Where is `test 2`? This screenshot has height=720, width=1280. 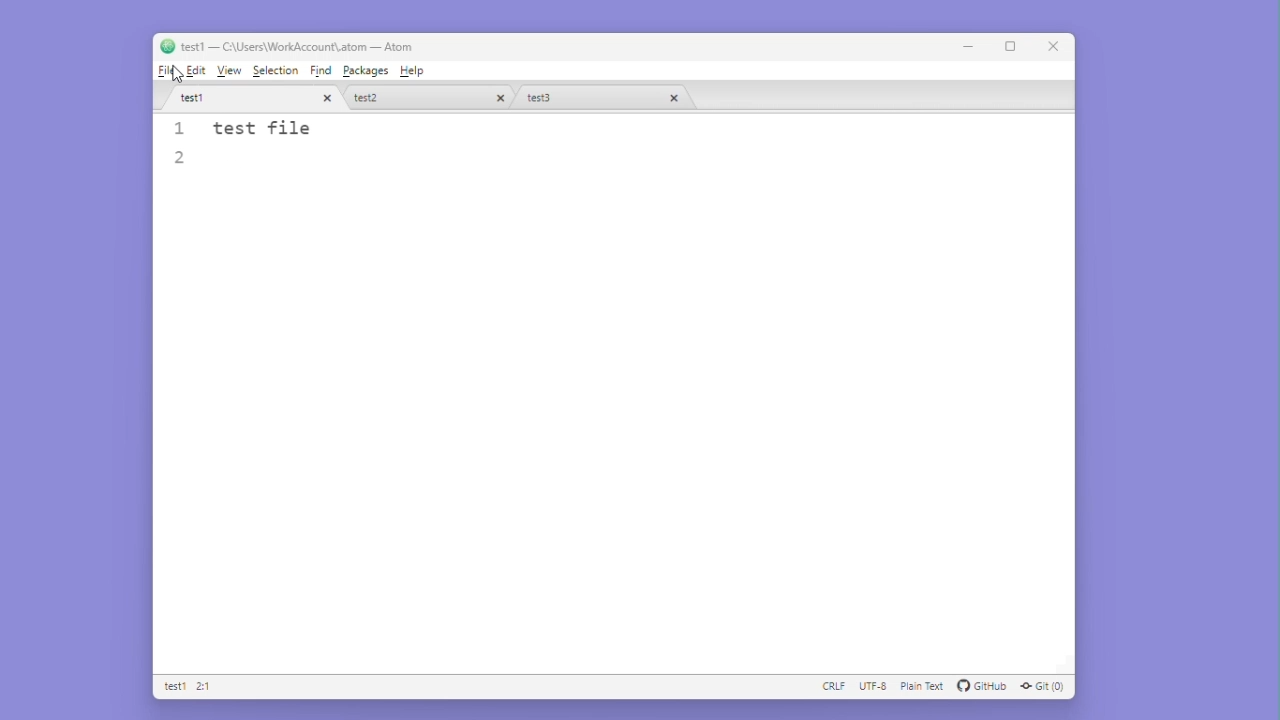
test 2 is located at coordinates (404, 98).